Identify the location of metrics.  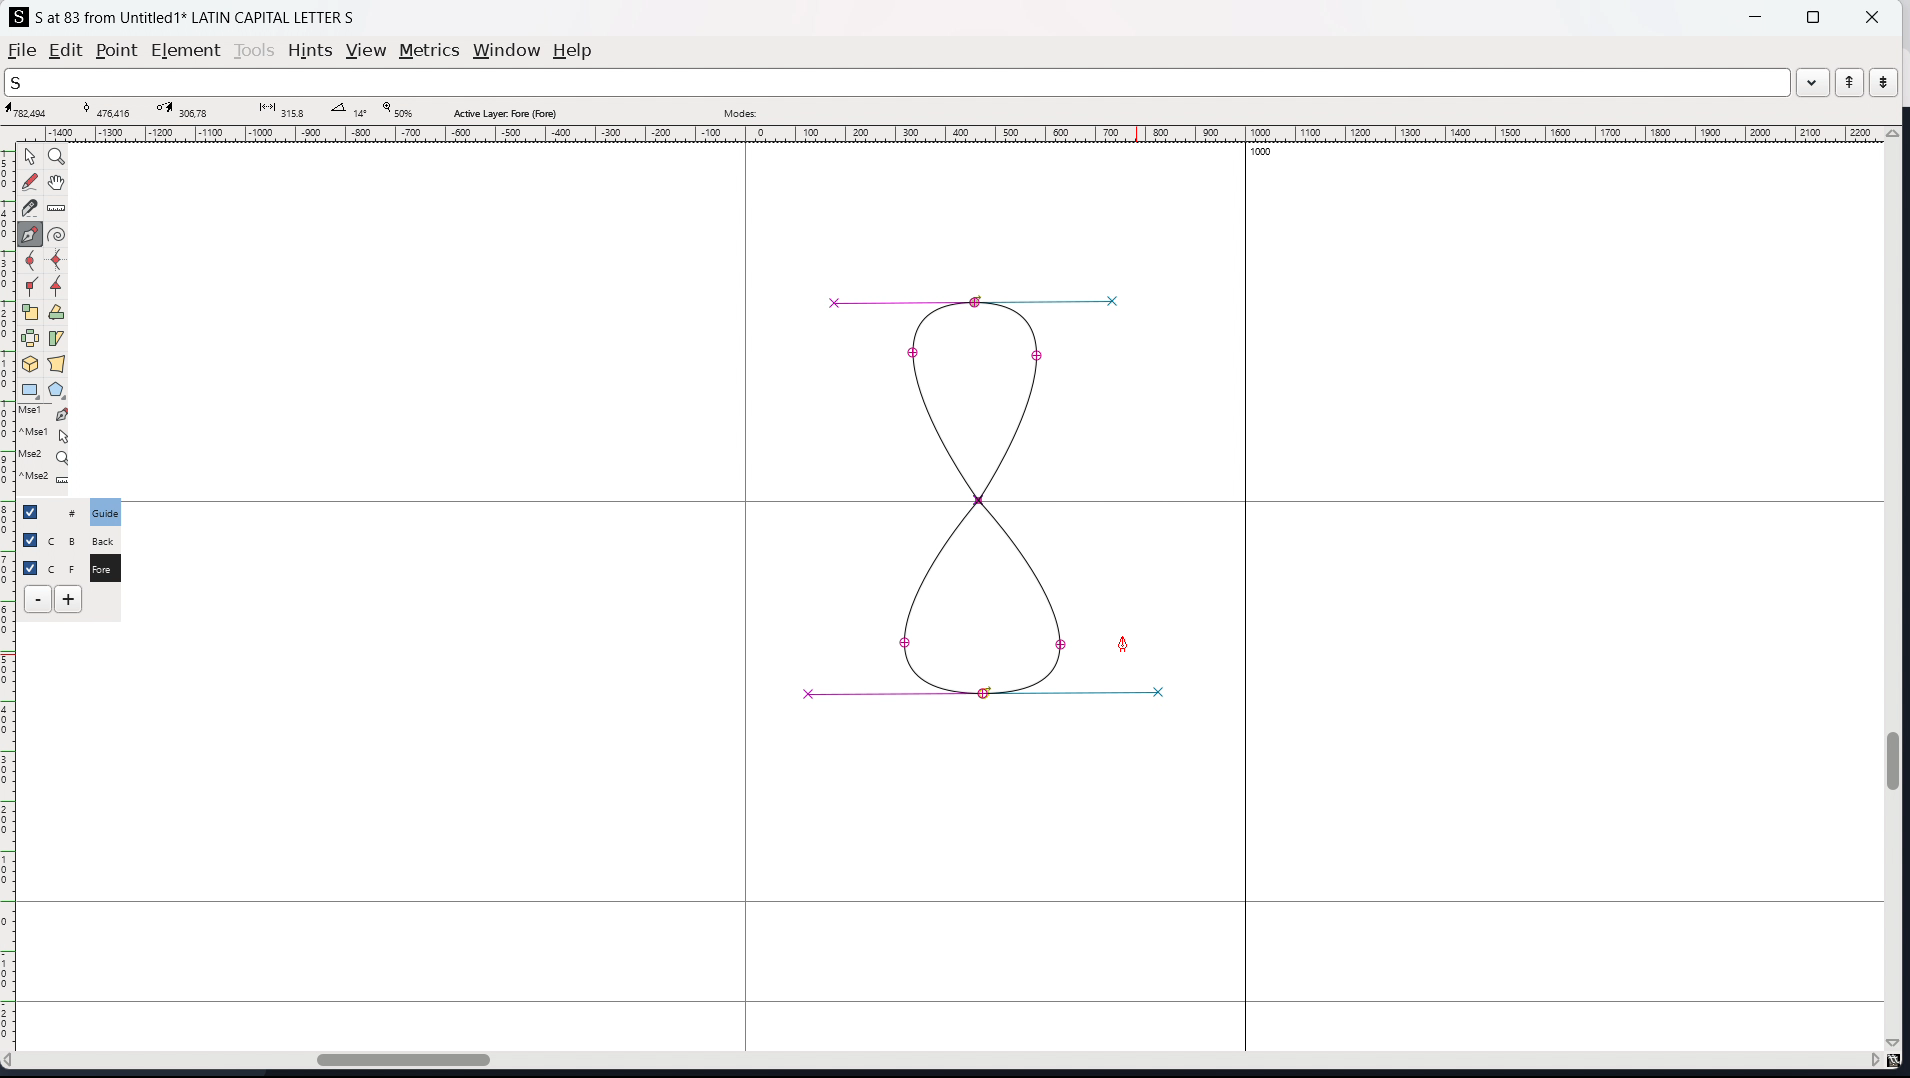
(429, 50).